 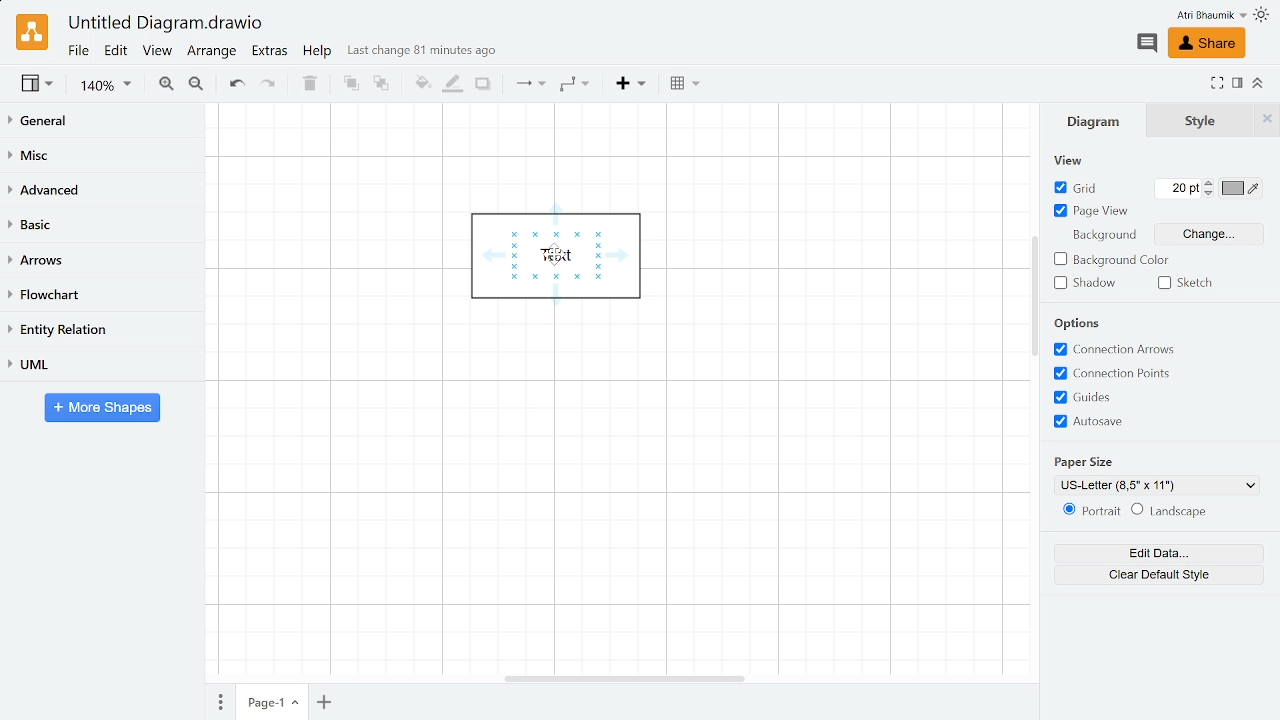 I want to click on Close, so click(x=1268, y=118).